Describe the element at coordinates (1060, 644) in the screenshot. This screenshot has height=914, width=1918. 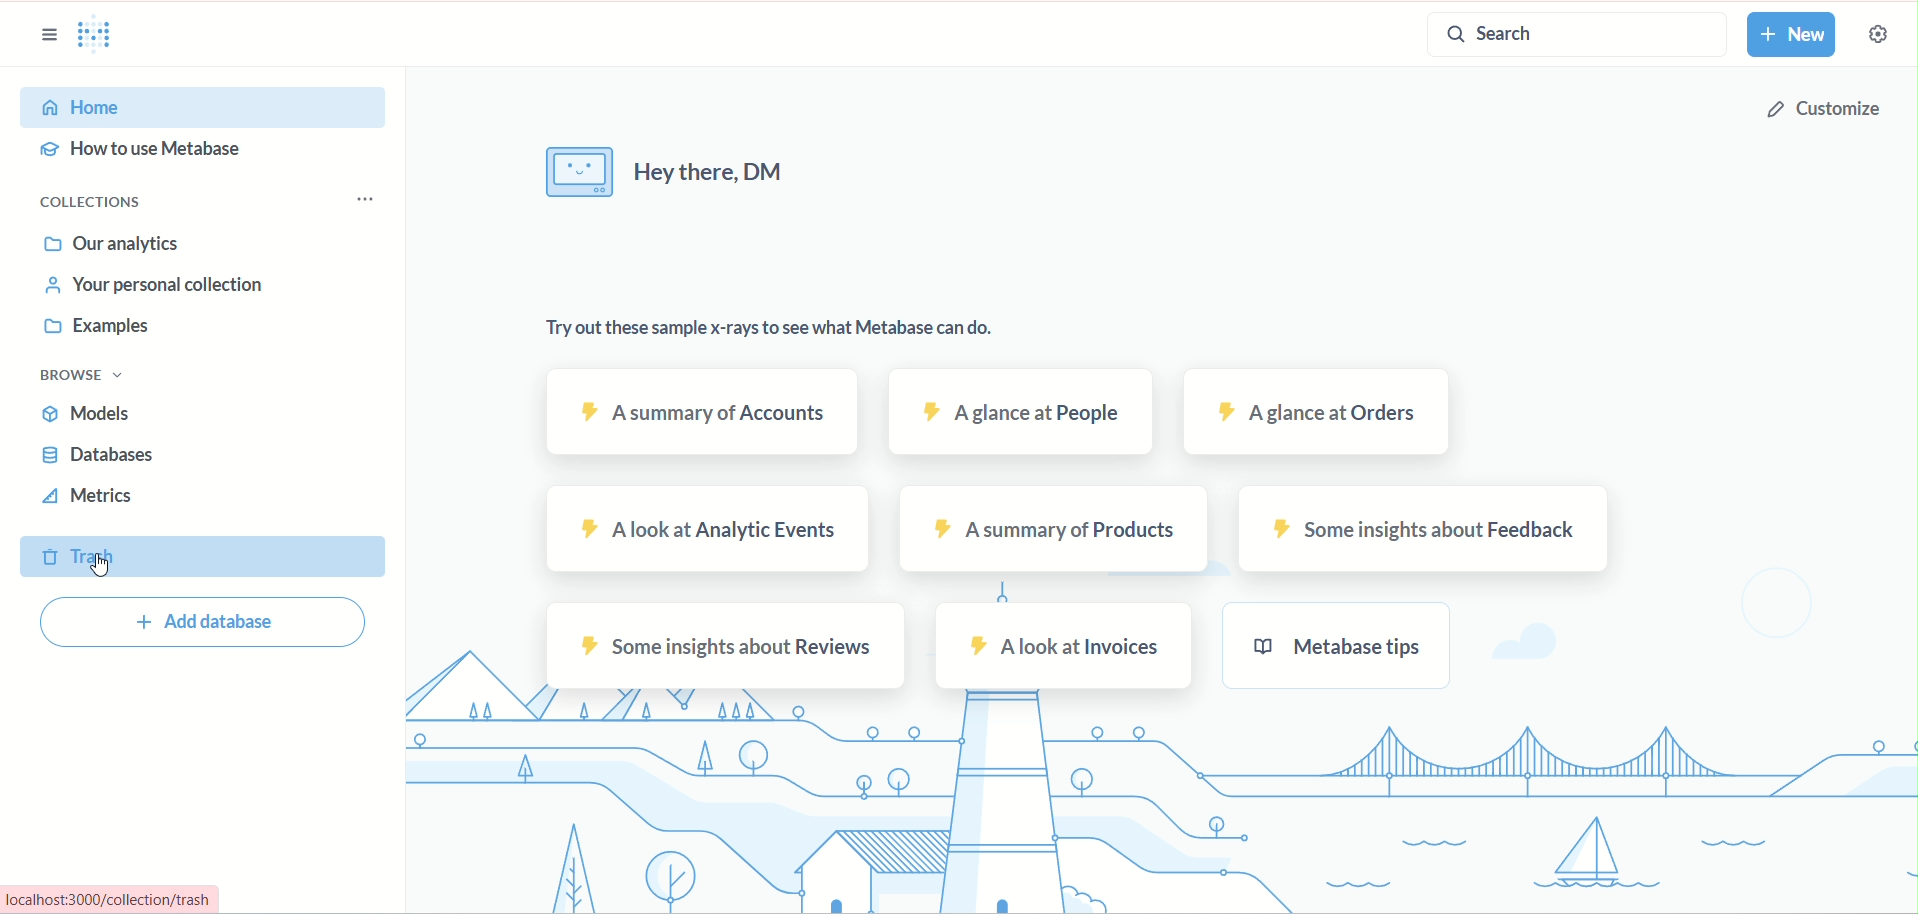
I see `a look at invoices` at that location.